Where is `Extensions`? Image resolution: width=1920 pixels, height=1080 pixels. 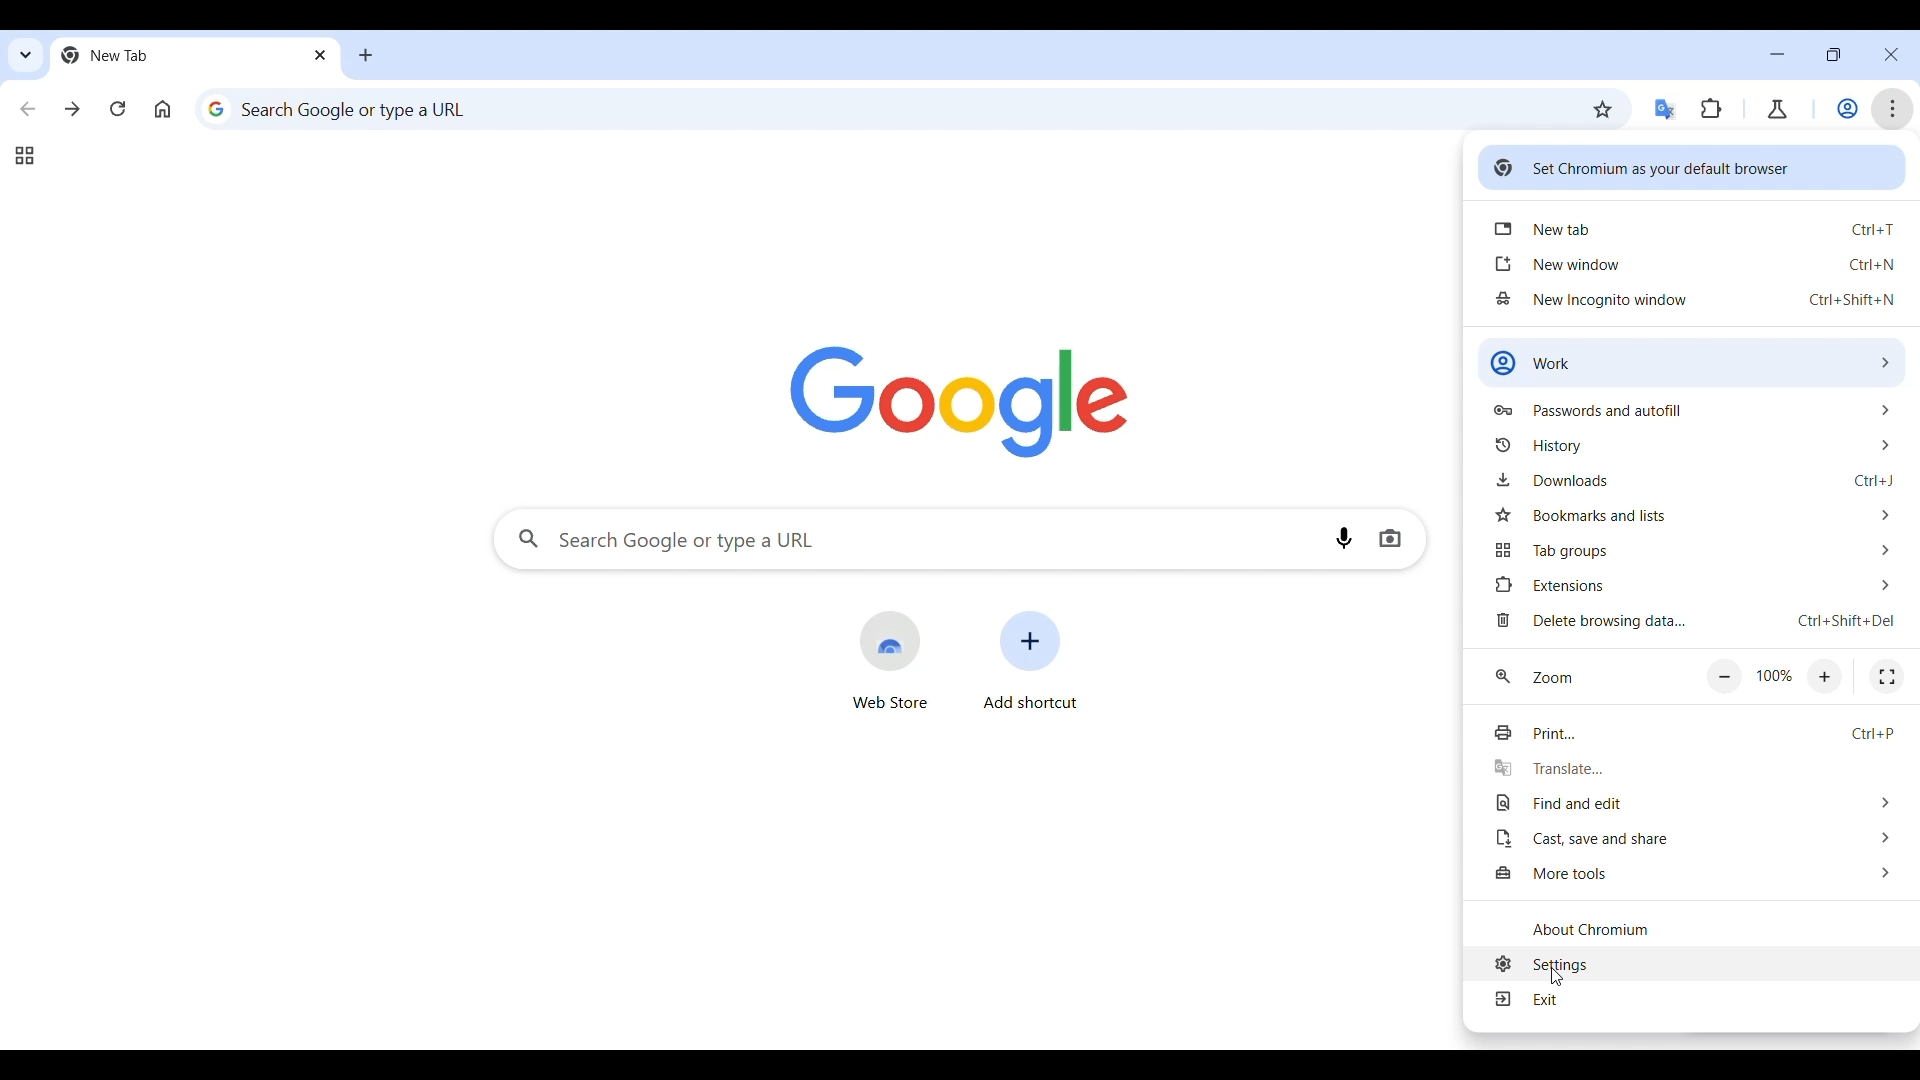 Extensions is located at coordinates (1711, 108).